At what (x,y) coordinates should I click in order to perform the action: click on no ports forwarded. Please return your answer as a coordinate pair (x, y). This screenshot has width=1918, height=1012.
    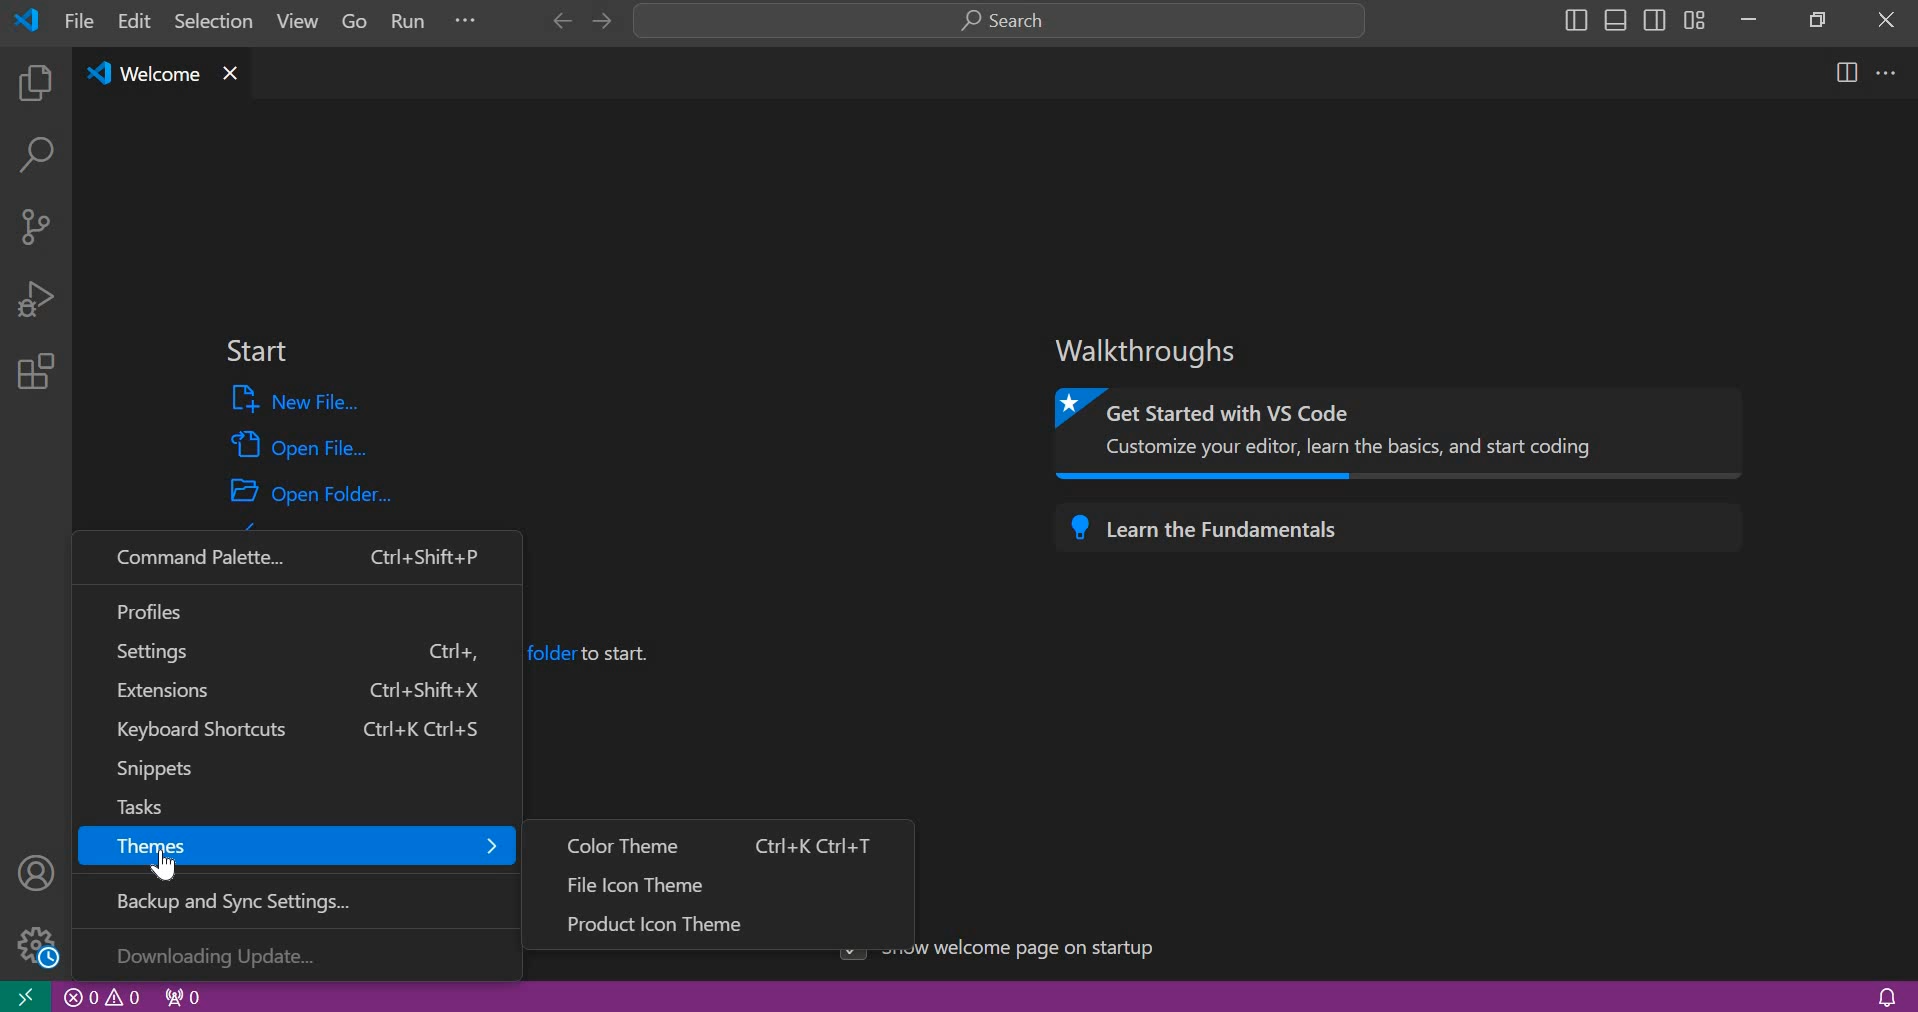
    Looking at the image, I should click on (184, 995).